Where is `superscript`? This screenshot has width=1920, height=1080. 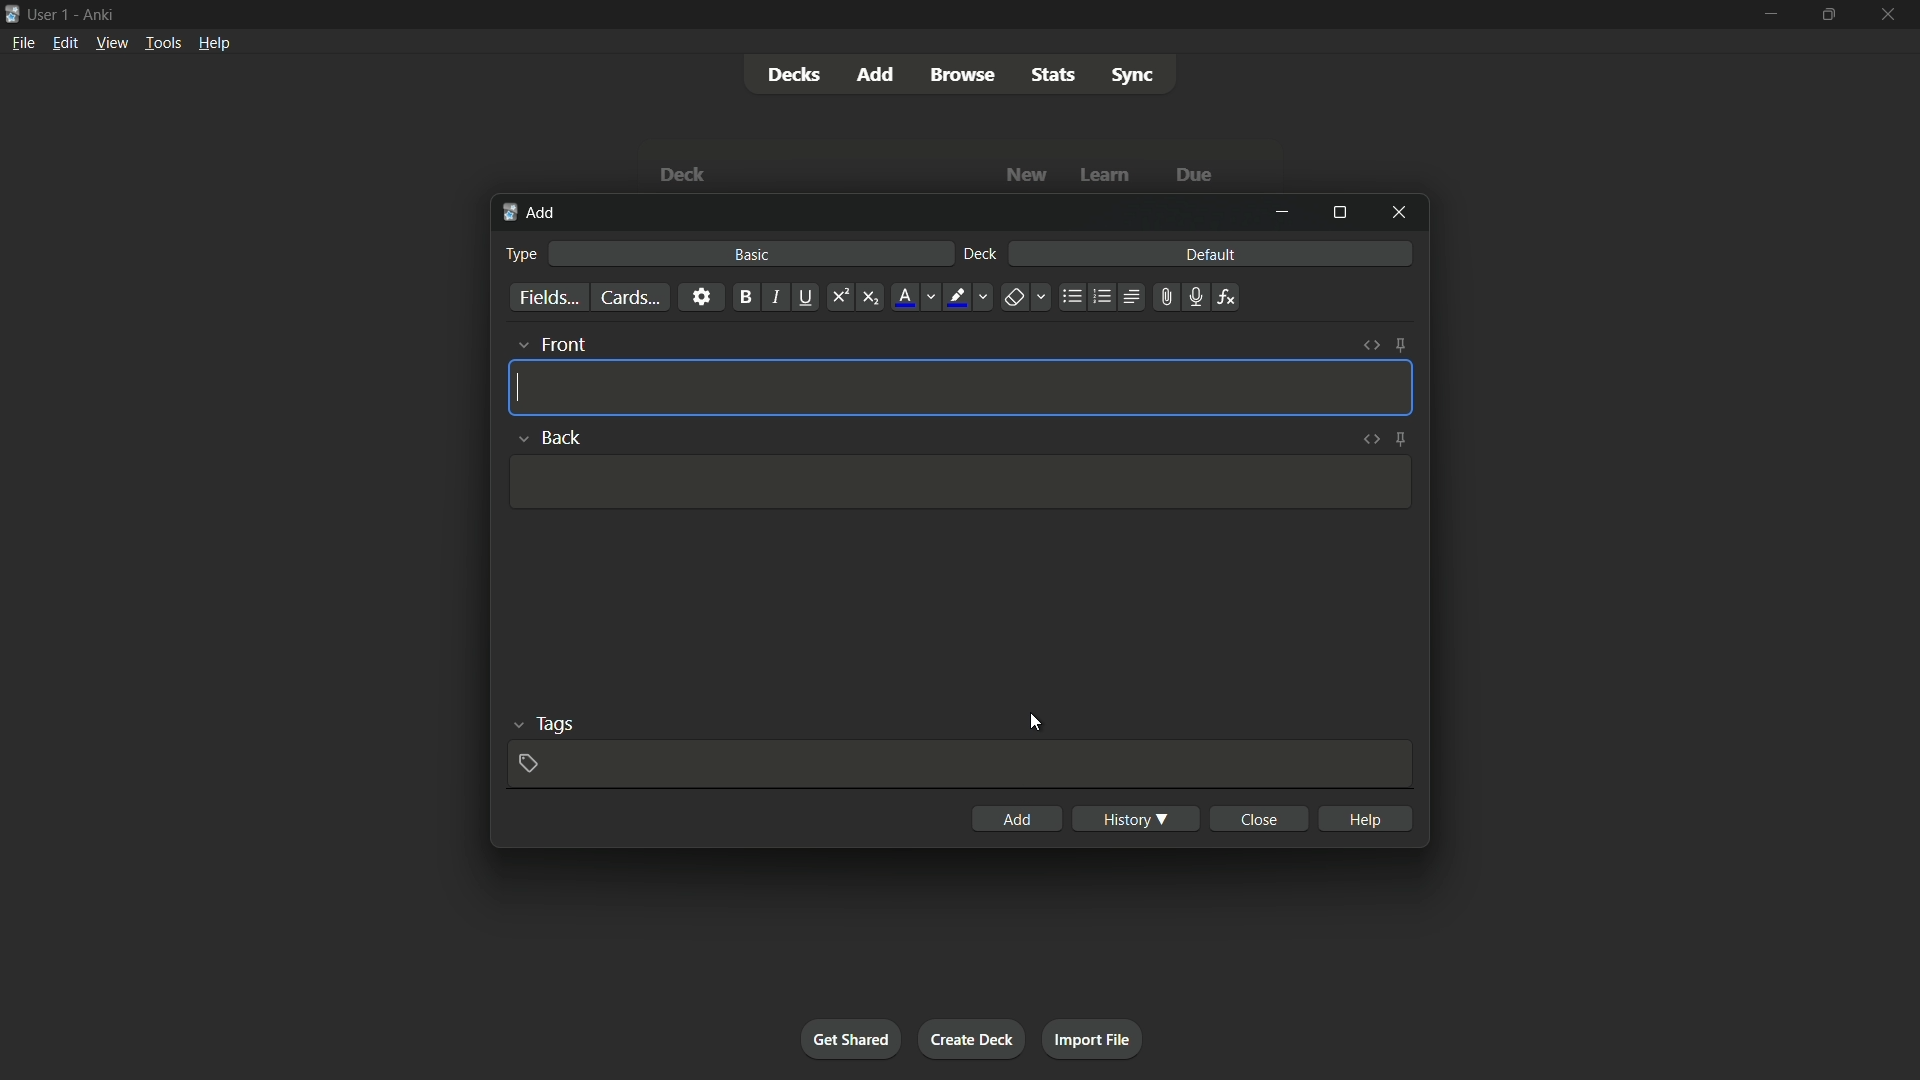 superscript is located at coordinates (839, 296).